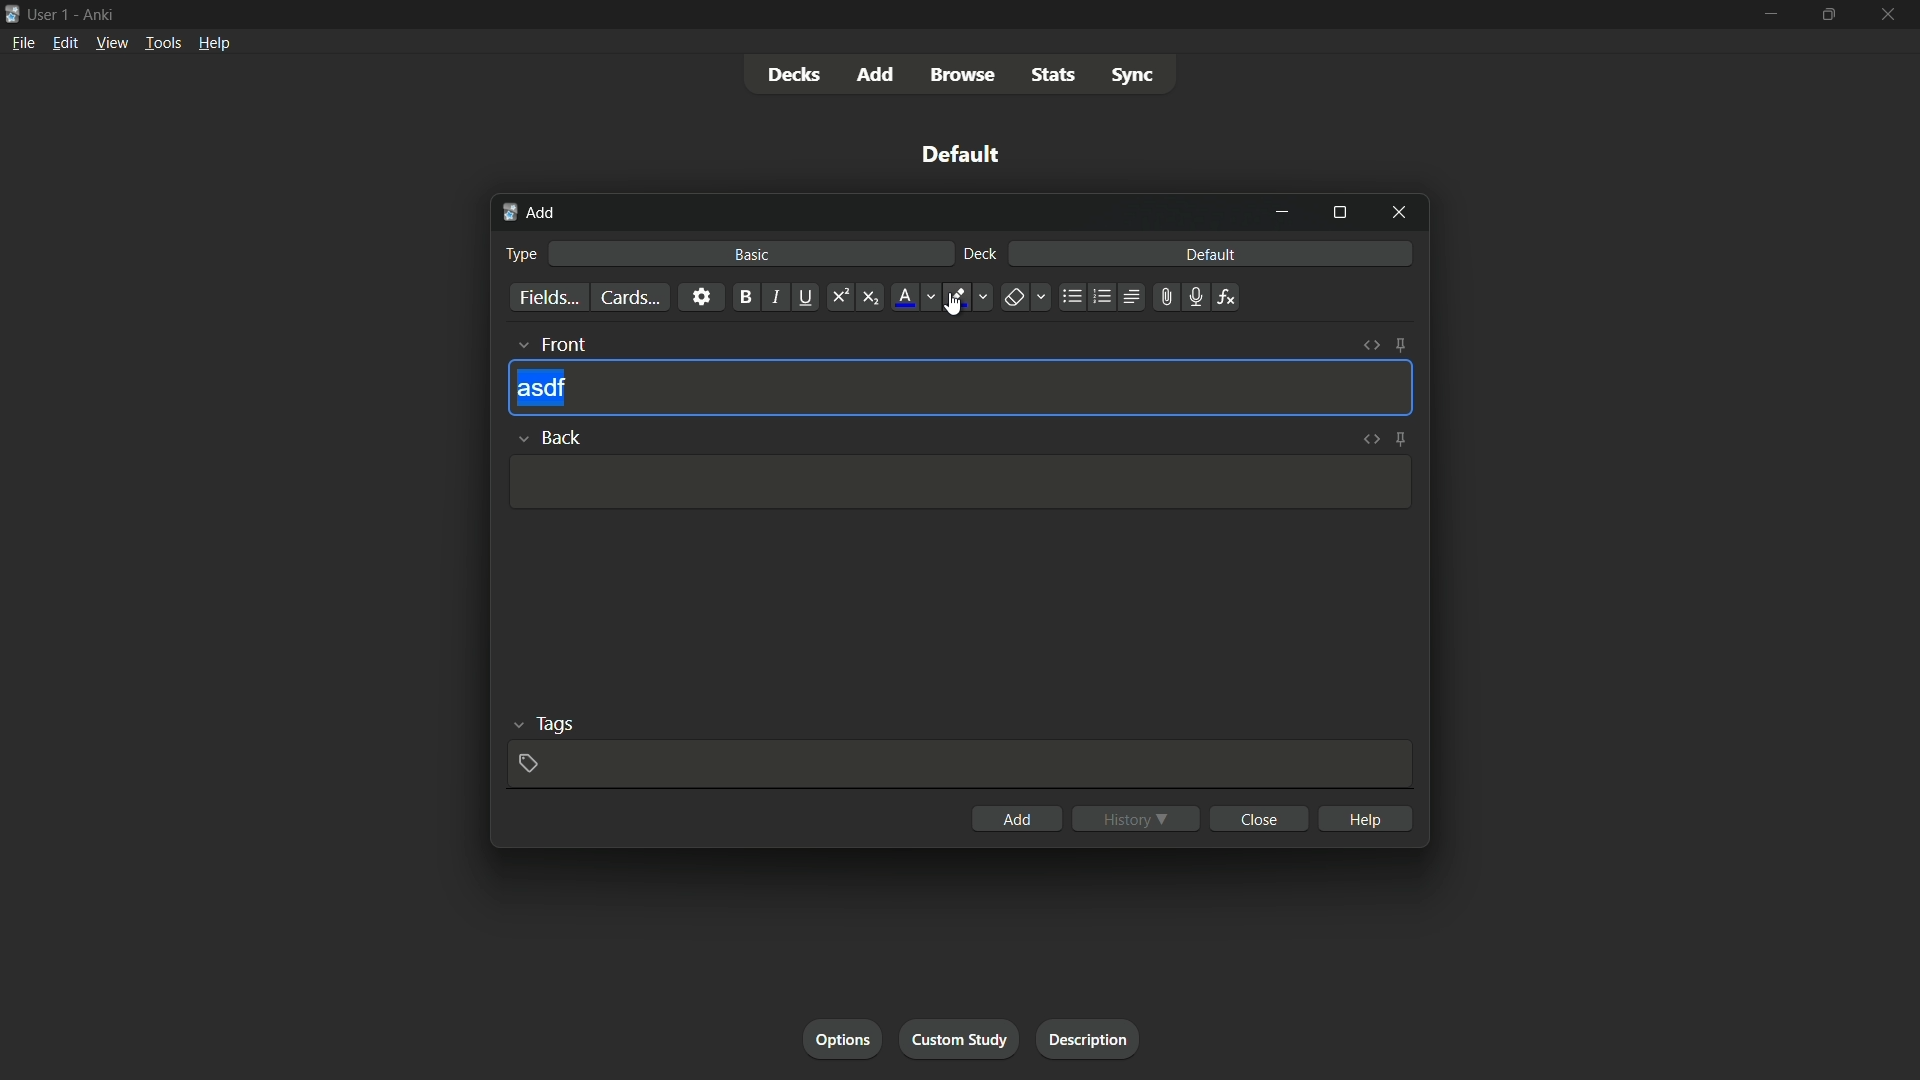 The height and width of the screenshot is (1080, 1920). What do you see at coordinates (842, 1038) in the screenshot?
I see `options` at bounding box center [842, 1038].